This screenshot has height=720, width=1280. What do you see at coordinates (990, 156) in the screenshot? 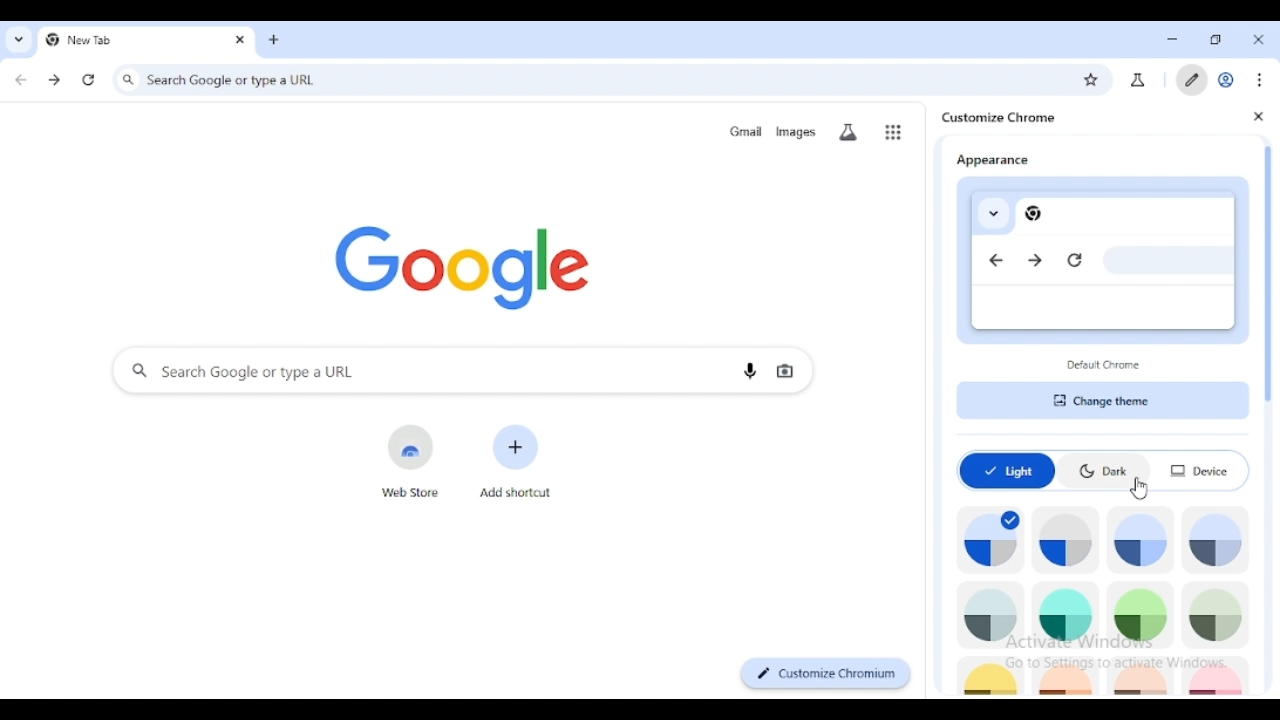
I see `appearance` at bounding box center [990, 156].